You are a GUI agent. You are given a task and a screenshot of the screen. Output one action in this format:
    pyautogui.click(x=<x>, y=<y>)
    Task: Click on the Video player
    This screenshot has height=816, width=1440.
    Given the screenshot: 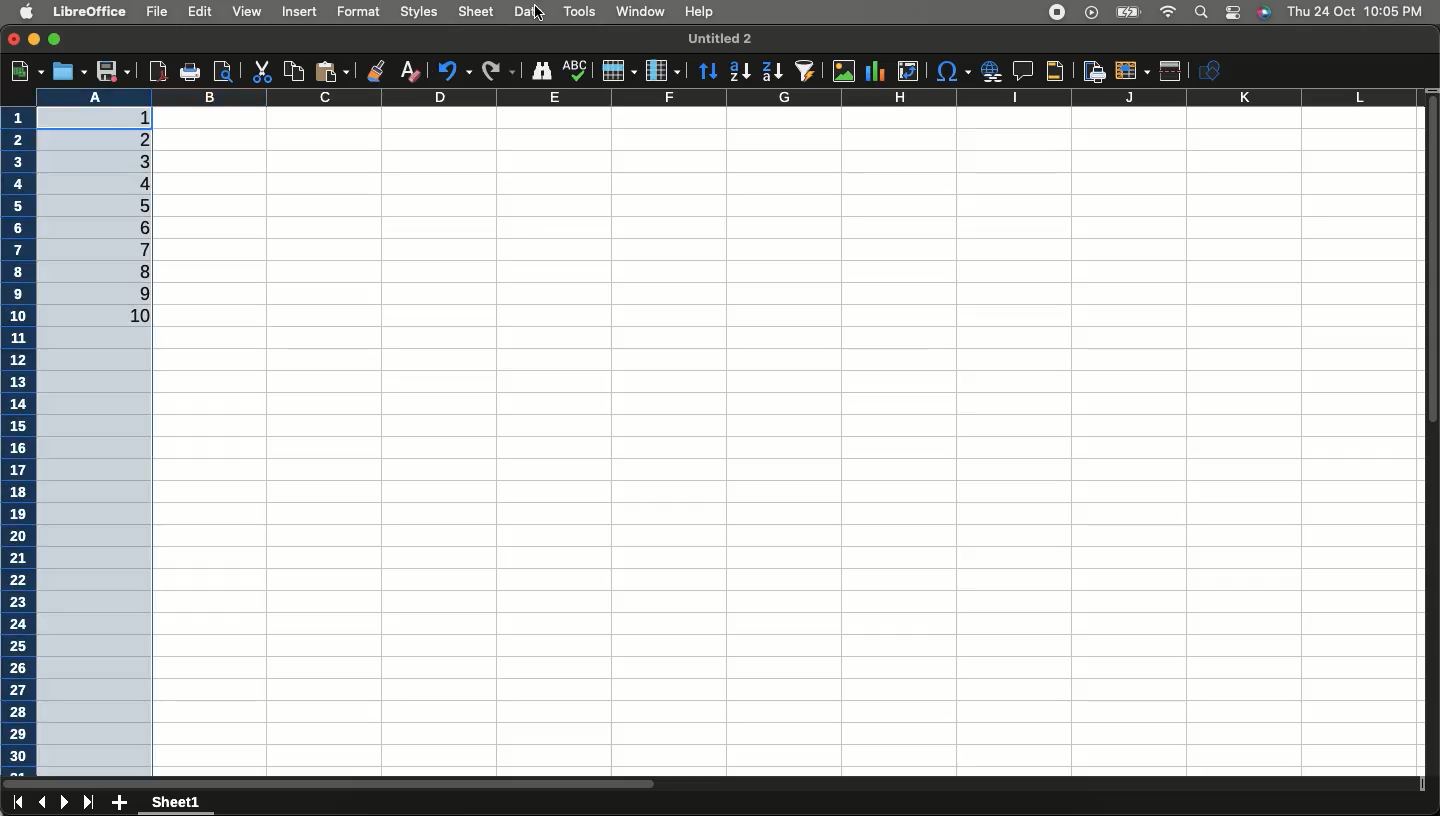 What is the action you would take?
    pyautogui.click(x=1089, y=12)
    